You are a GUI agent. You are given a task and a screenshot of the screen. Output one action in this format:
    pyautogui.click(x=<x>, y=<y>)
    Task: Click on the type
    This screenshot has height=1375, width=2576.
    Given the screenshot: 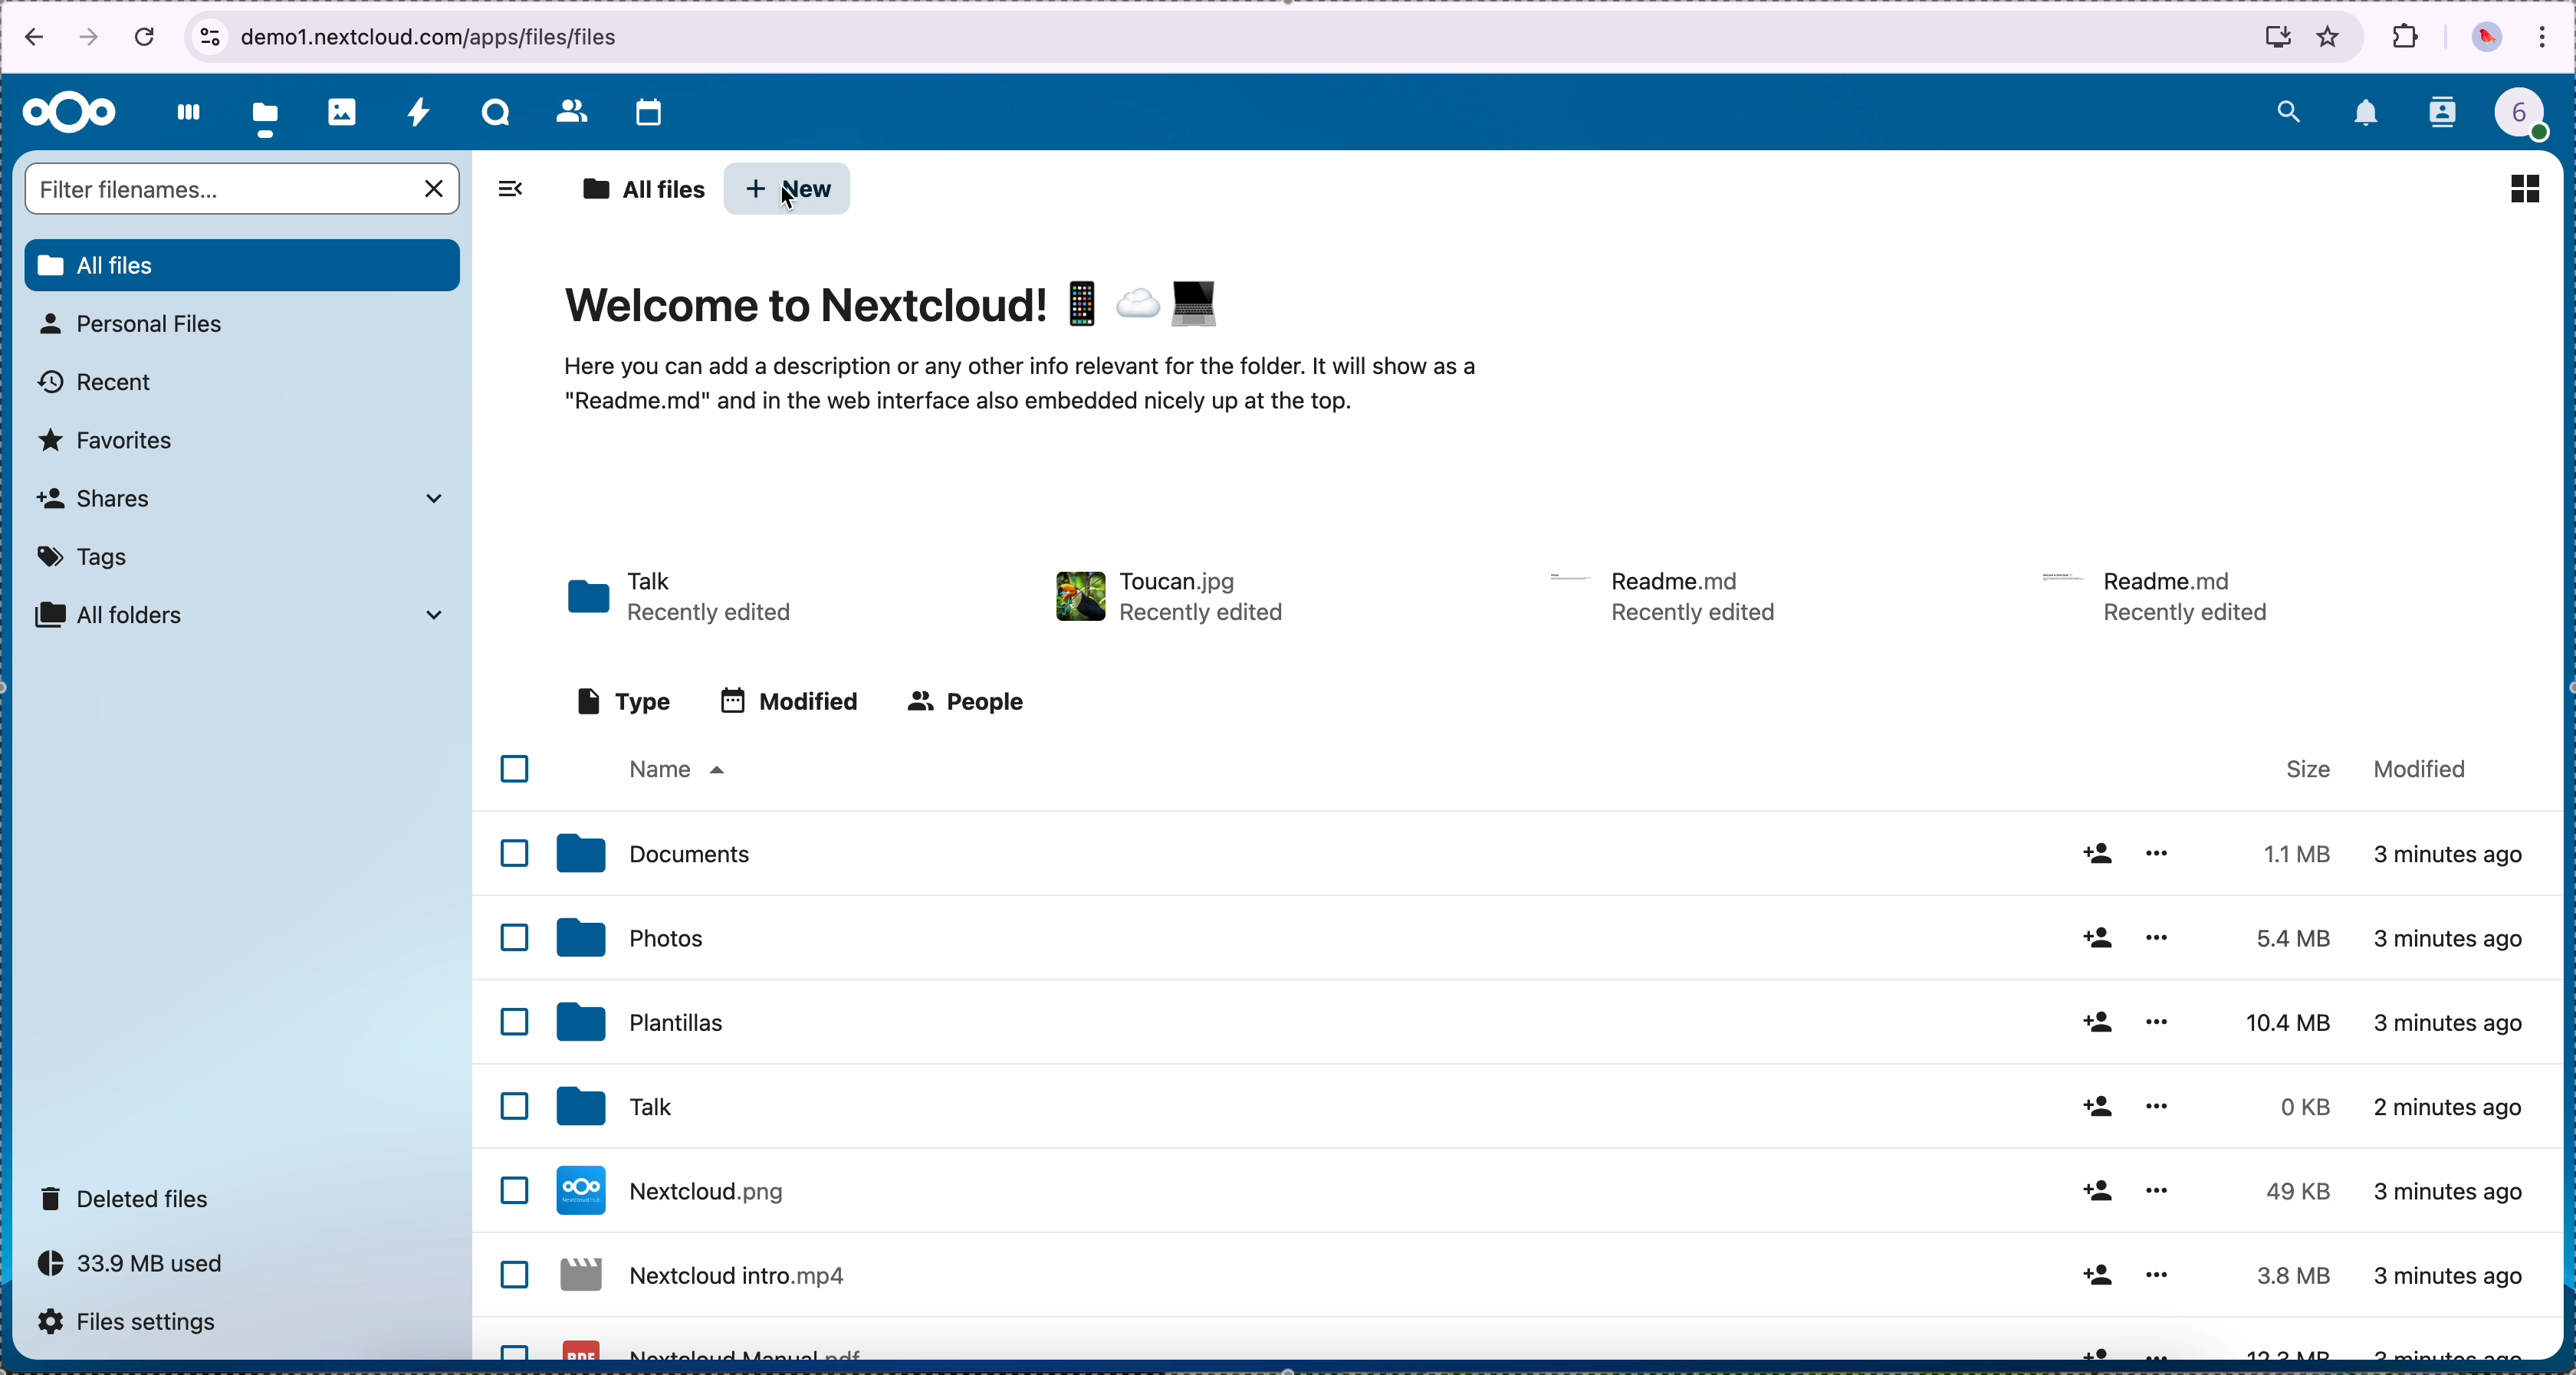 What is the action you would take?
    pyautogui.click(x=625, y=702)
    